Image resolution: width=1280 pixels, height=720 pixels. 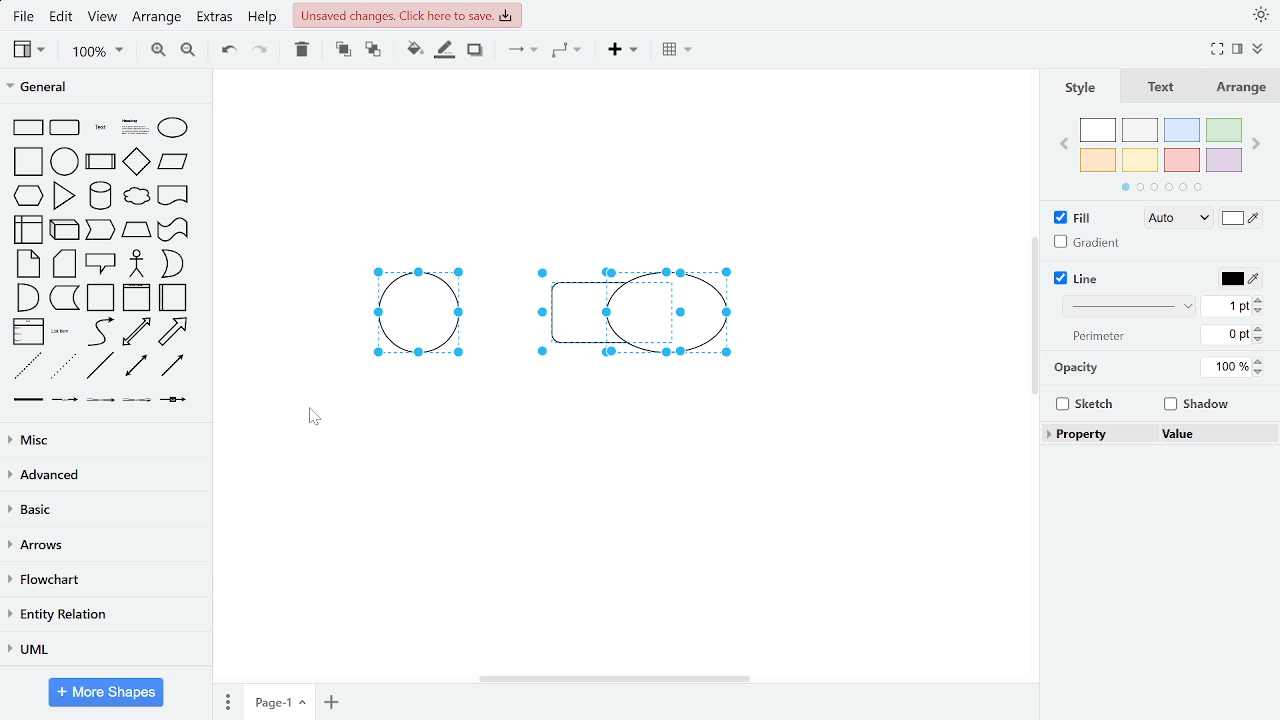 What do you see at coordinates (1237, 86) in the screenshot?
I see `Arrange` at bounding box center [1237, 86].